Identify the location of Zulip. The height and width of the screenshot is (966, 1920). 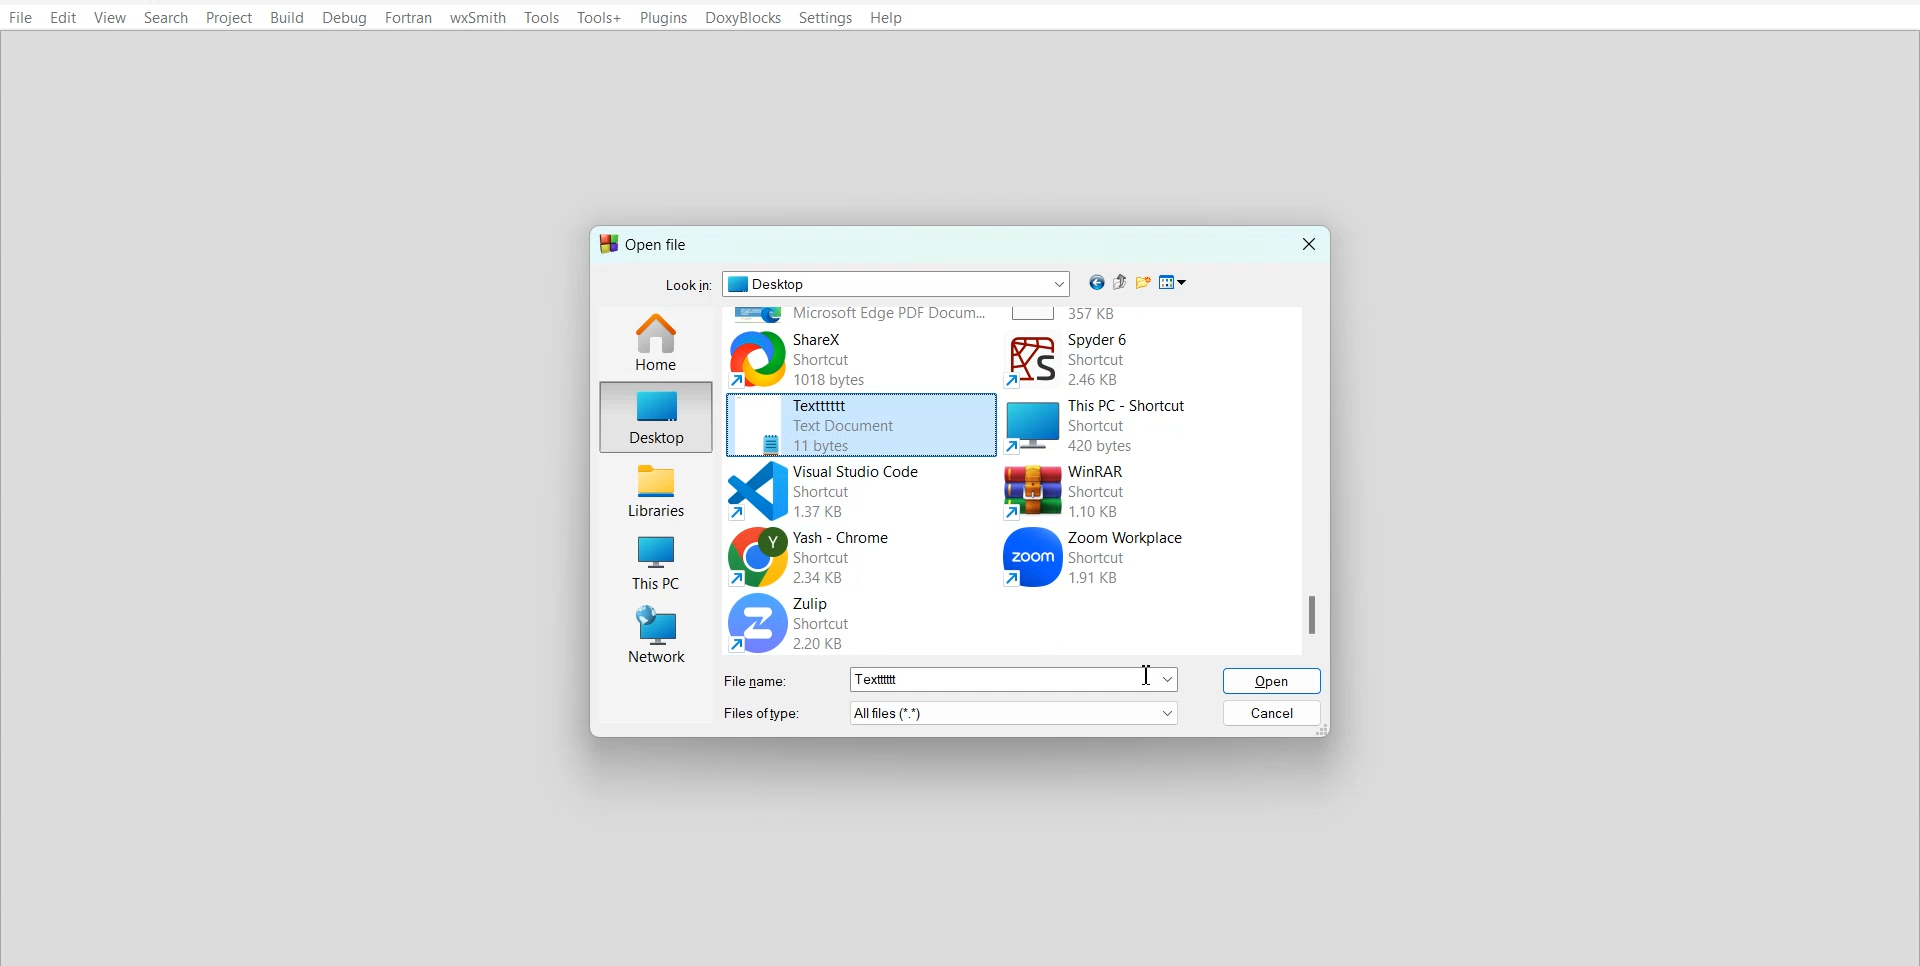
(863, 623).